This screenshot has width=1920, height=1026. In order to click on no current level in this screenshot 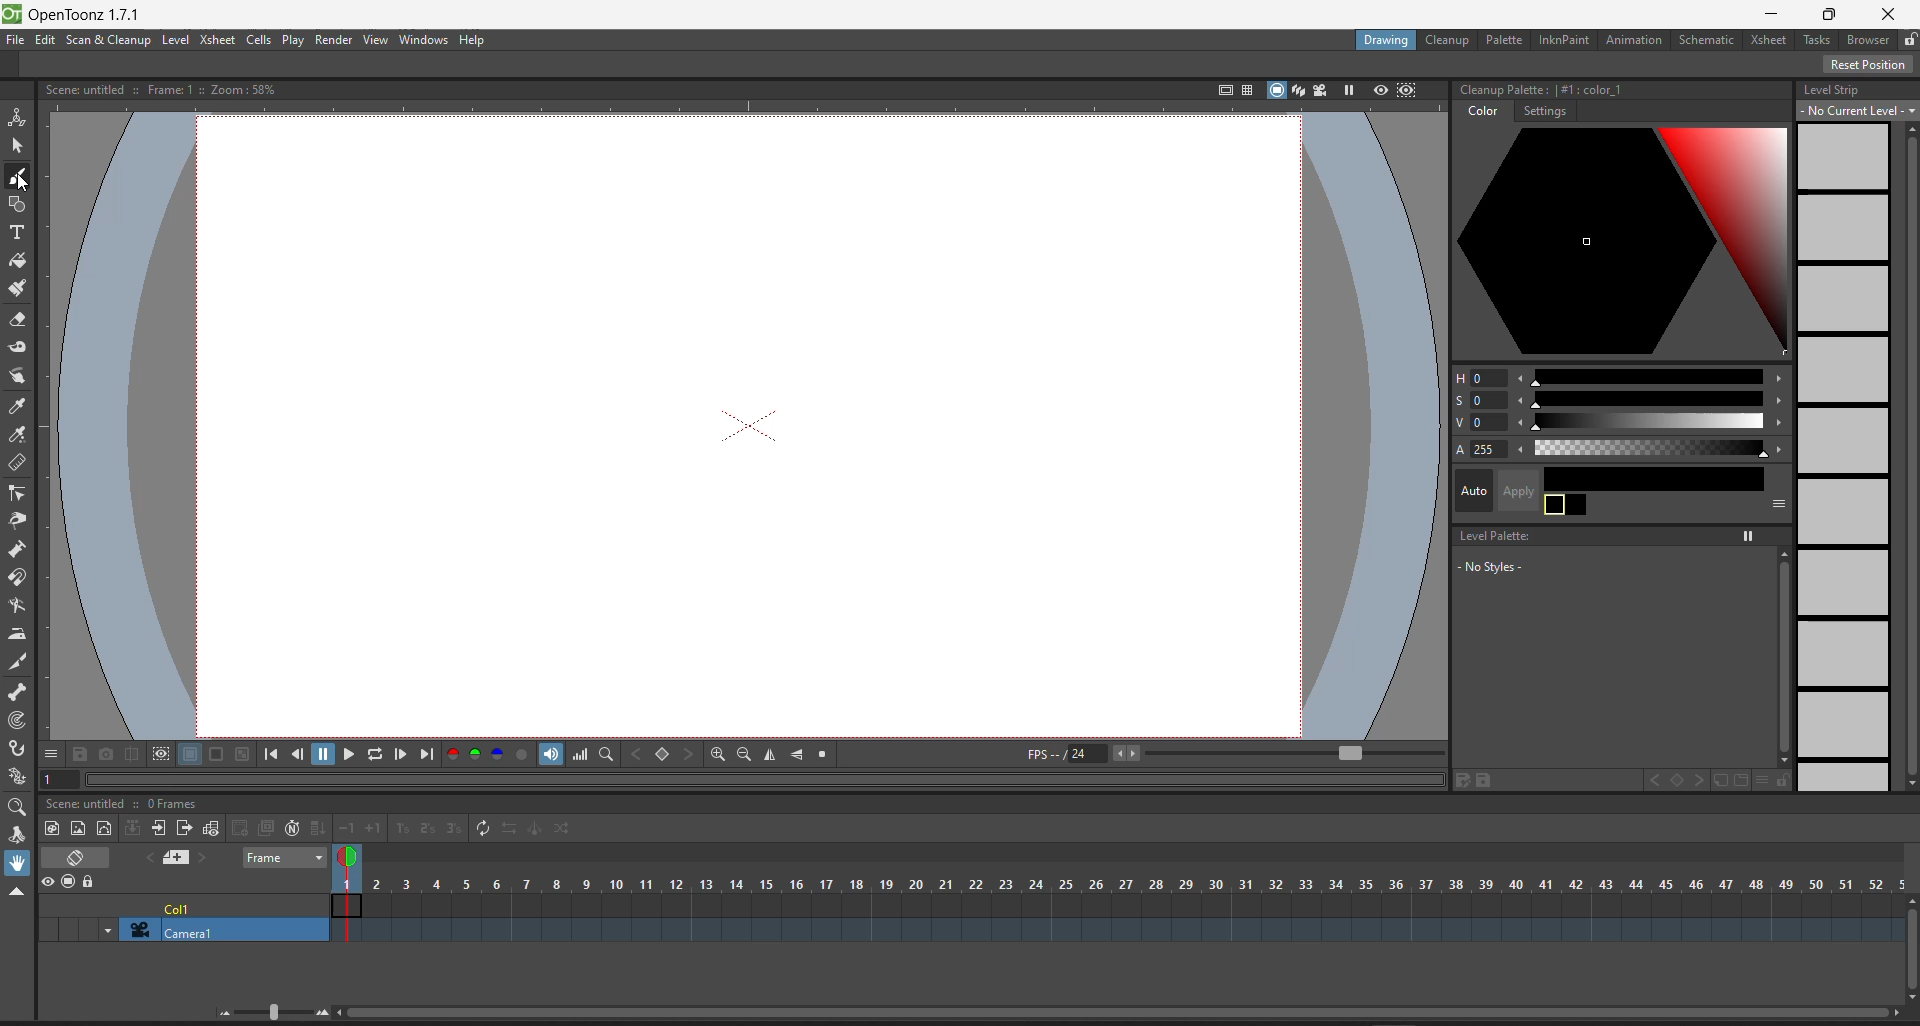, I will do `click(1856, 111)`.